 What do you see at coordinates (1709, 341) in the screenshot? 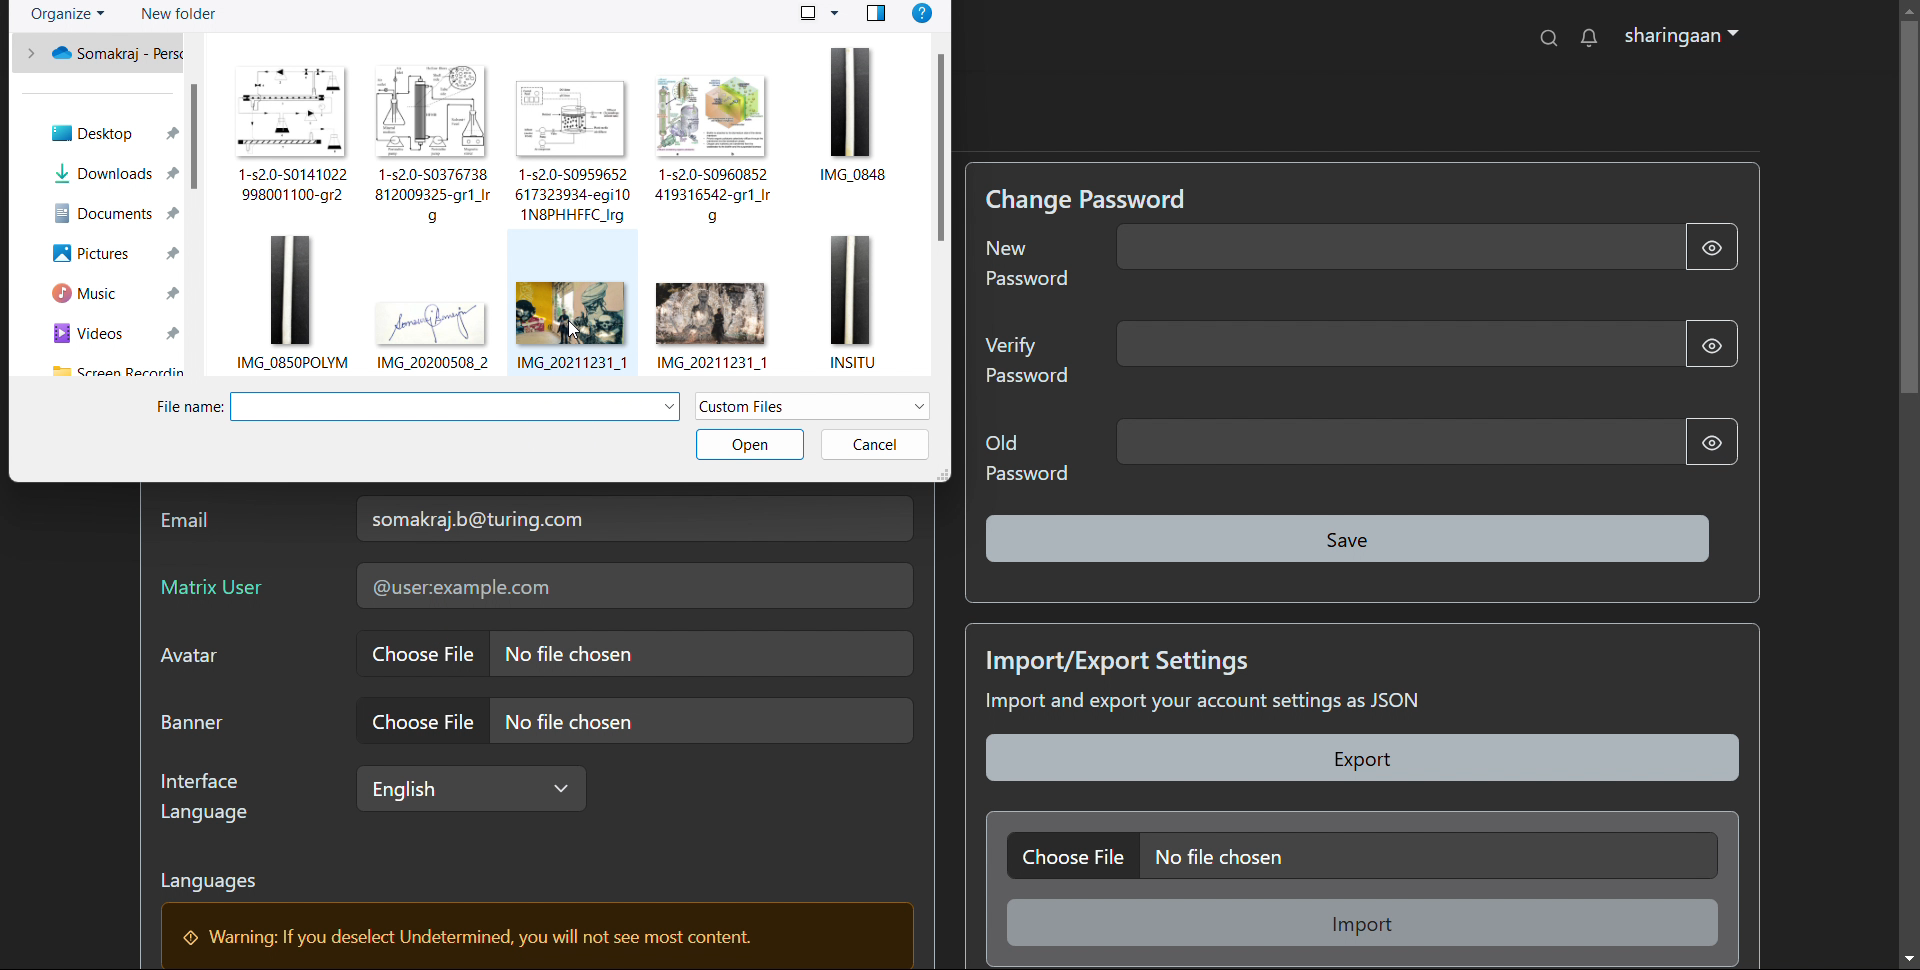
I see `toggle visibility` at bounding box center [1709, 341].